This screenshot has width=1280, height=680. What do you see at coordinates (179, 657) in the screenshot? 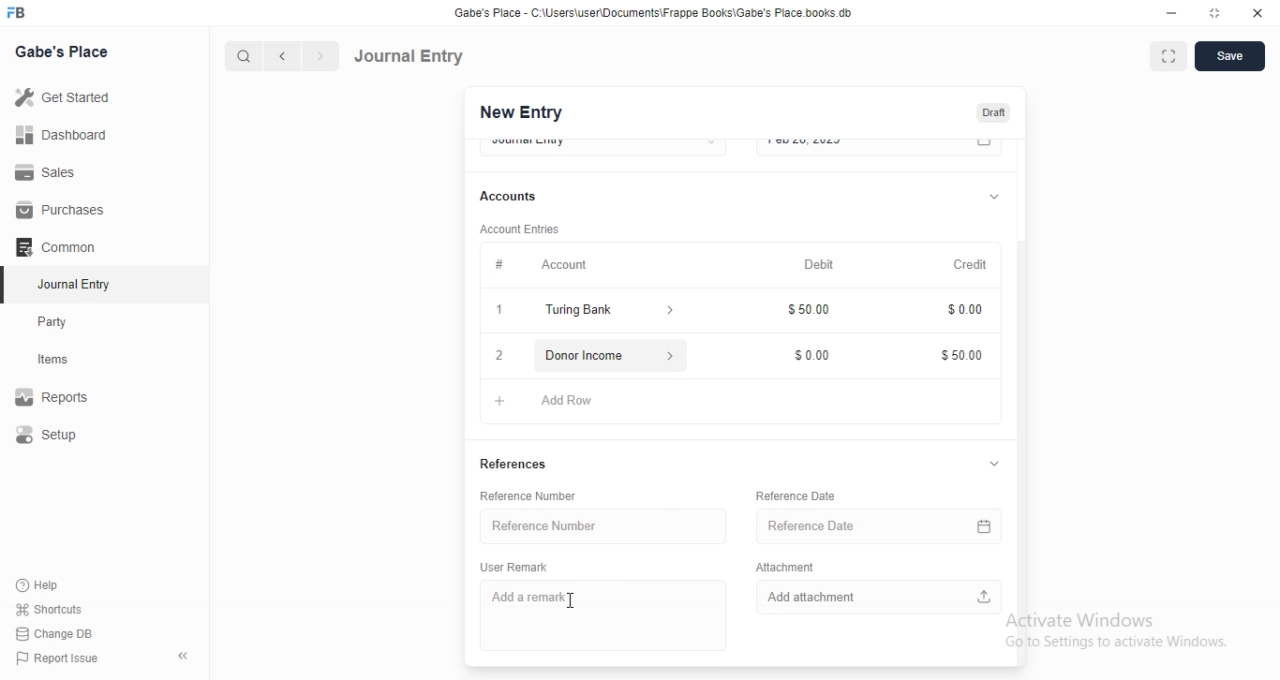
I see `hide` at bounding box center [179, 657].